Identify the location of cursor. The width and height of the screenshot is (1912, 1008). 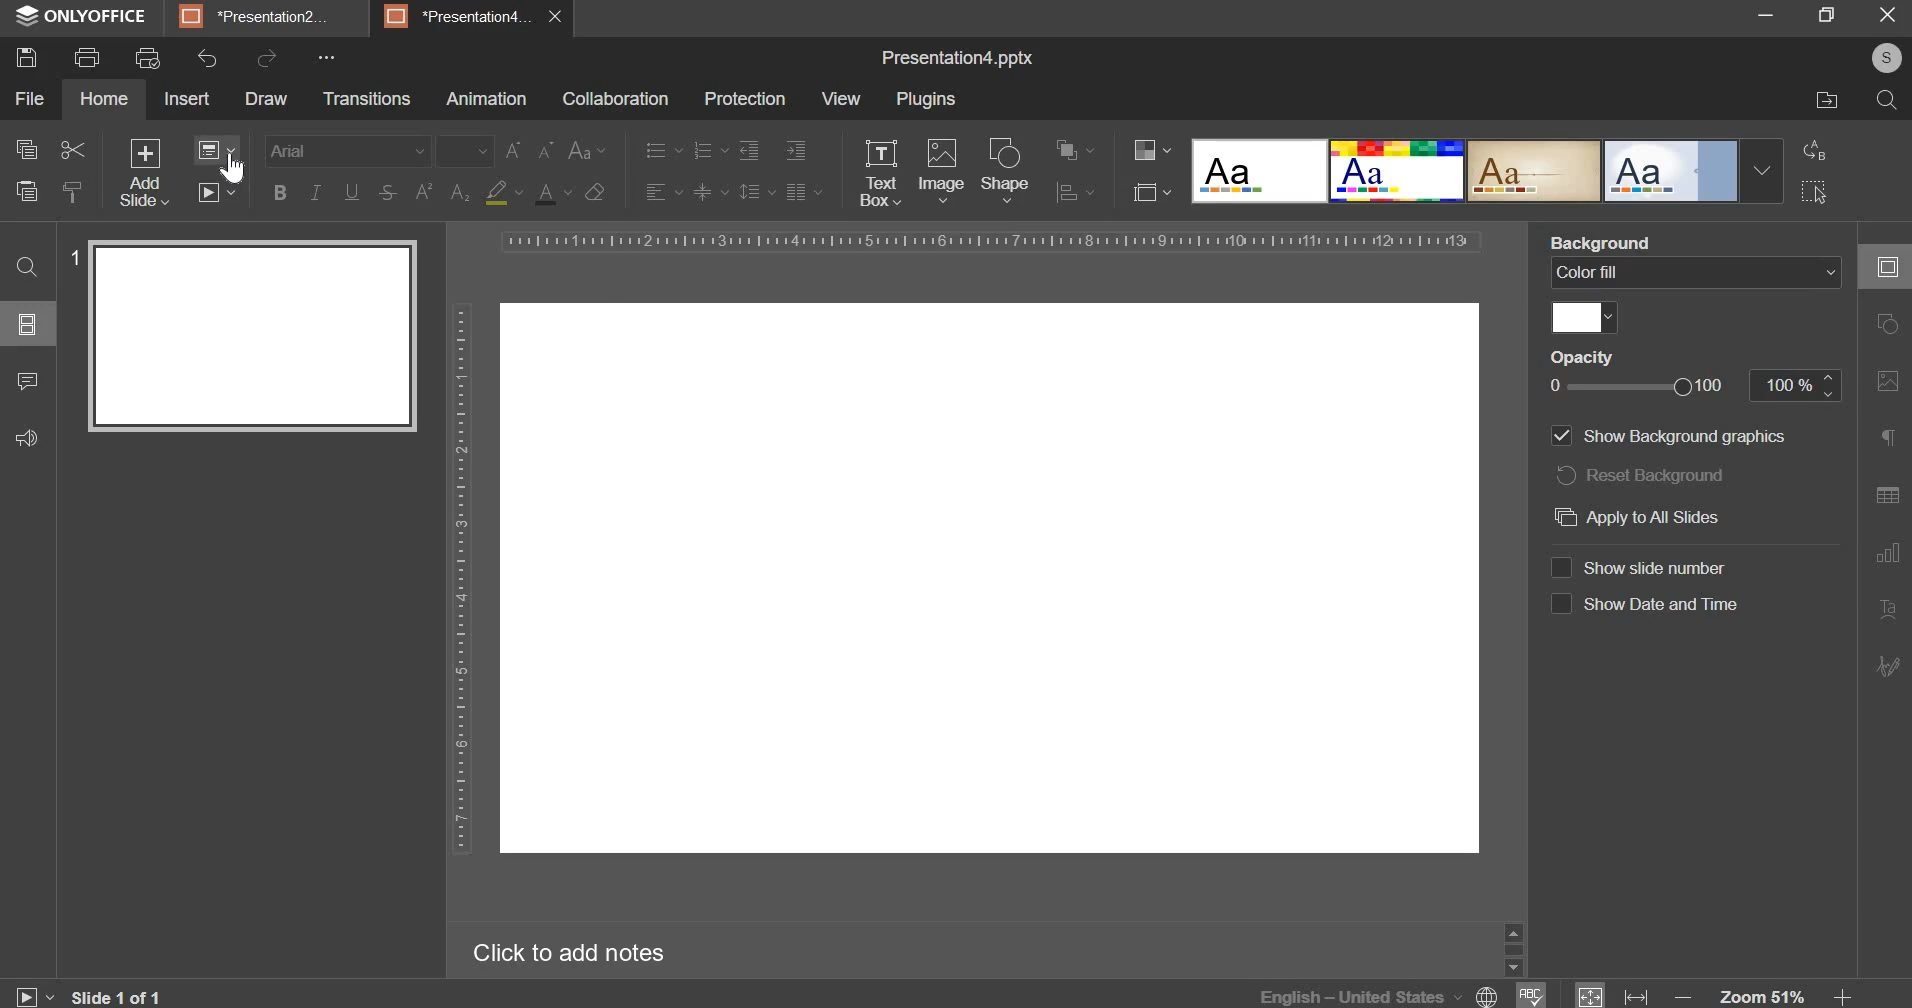
(236, 170).